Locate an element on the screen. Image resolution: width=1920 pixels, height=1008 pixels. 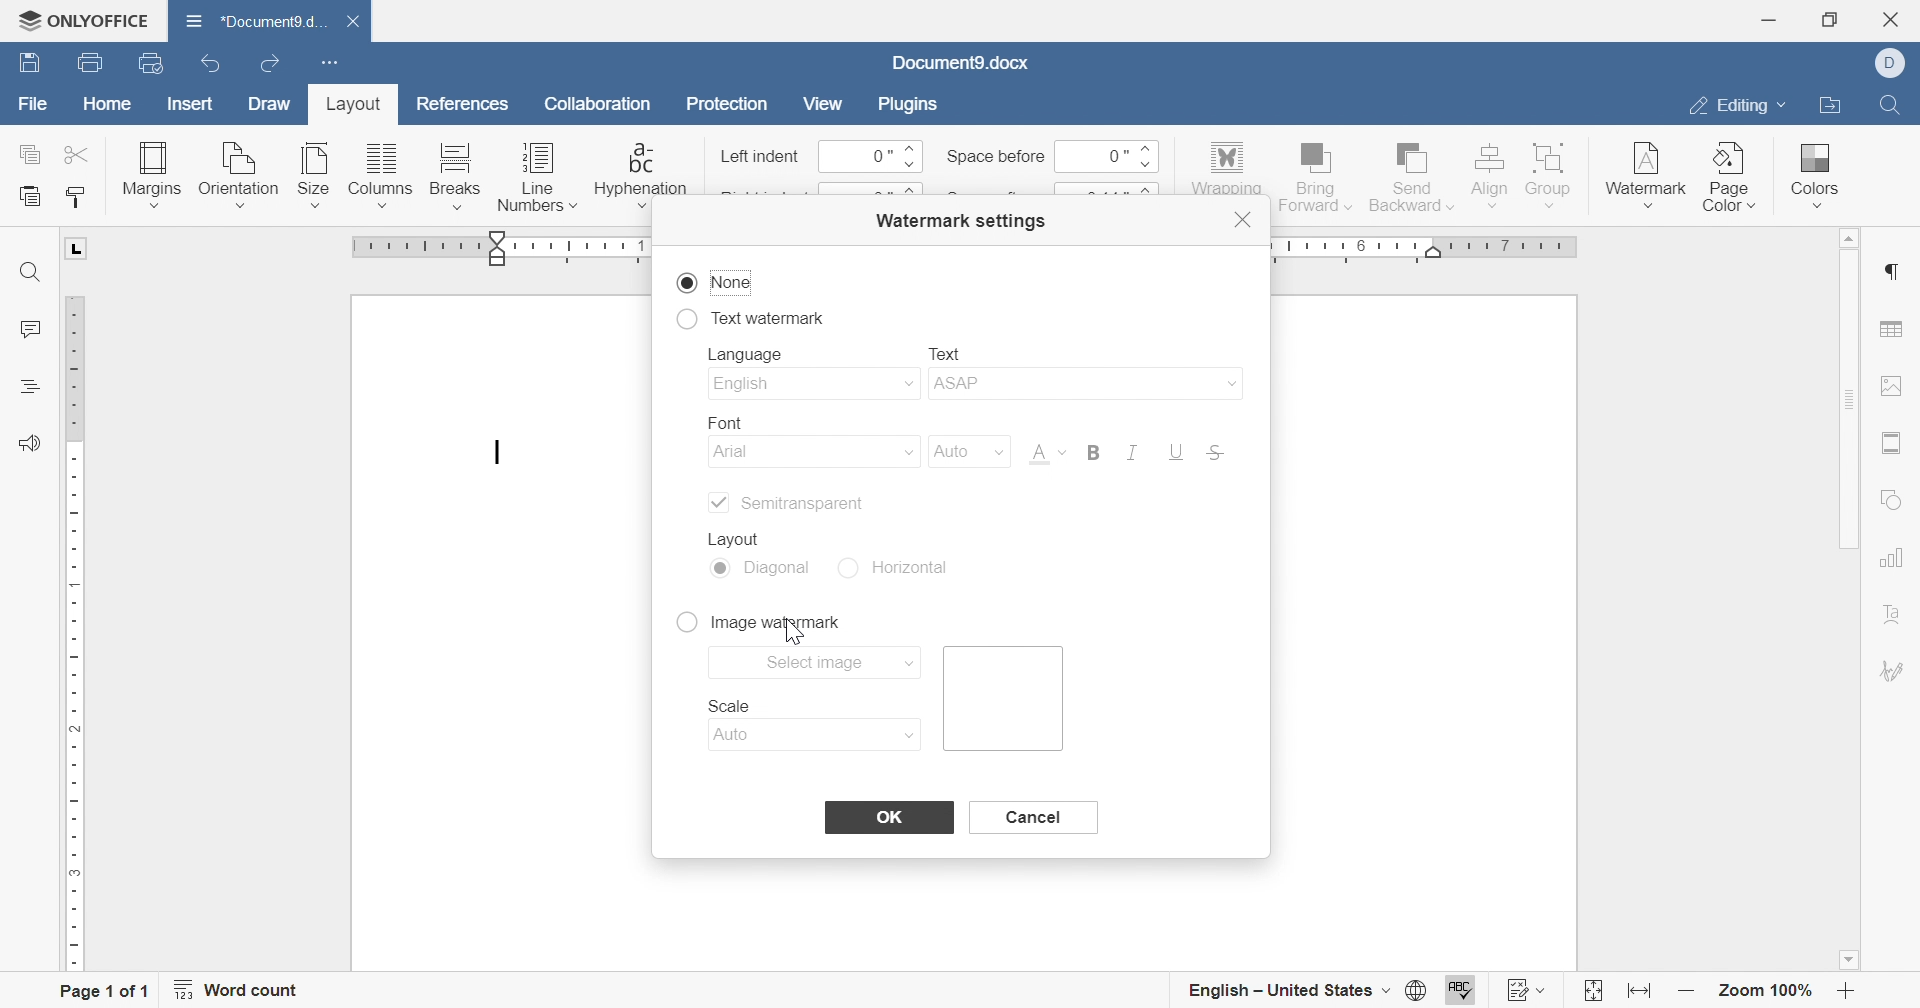
editing is located at coordinates (1733, 109).